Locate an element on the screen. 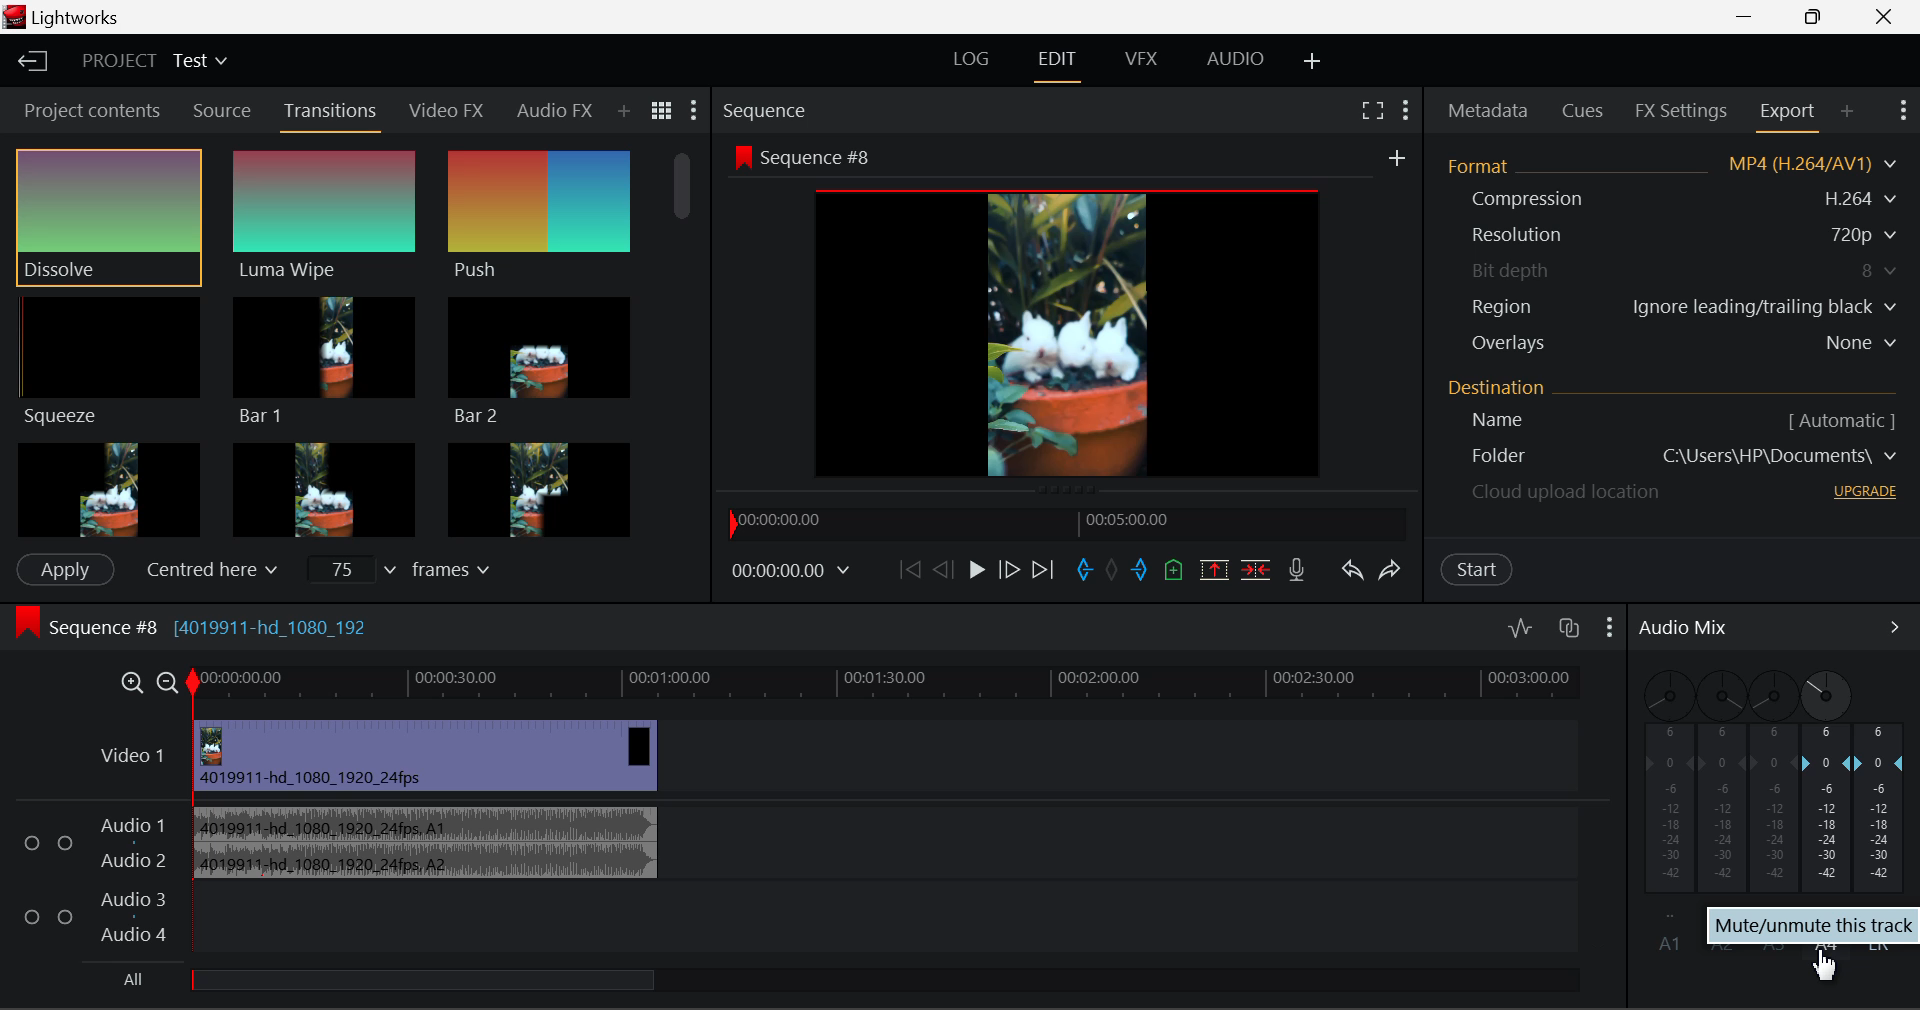  Source is located at coordinates (222, 110).